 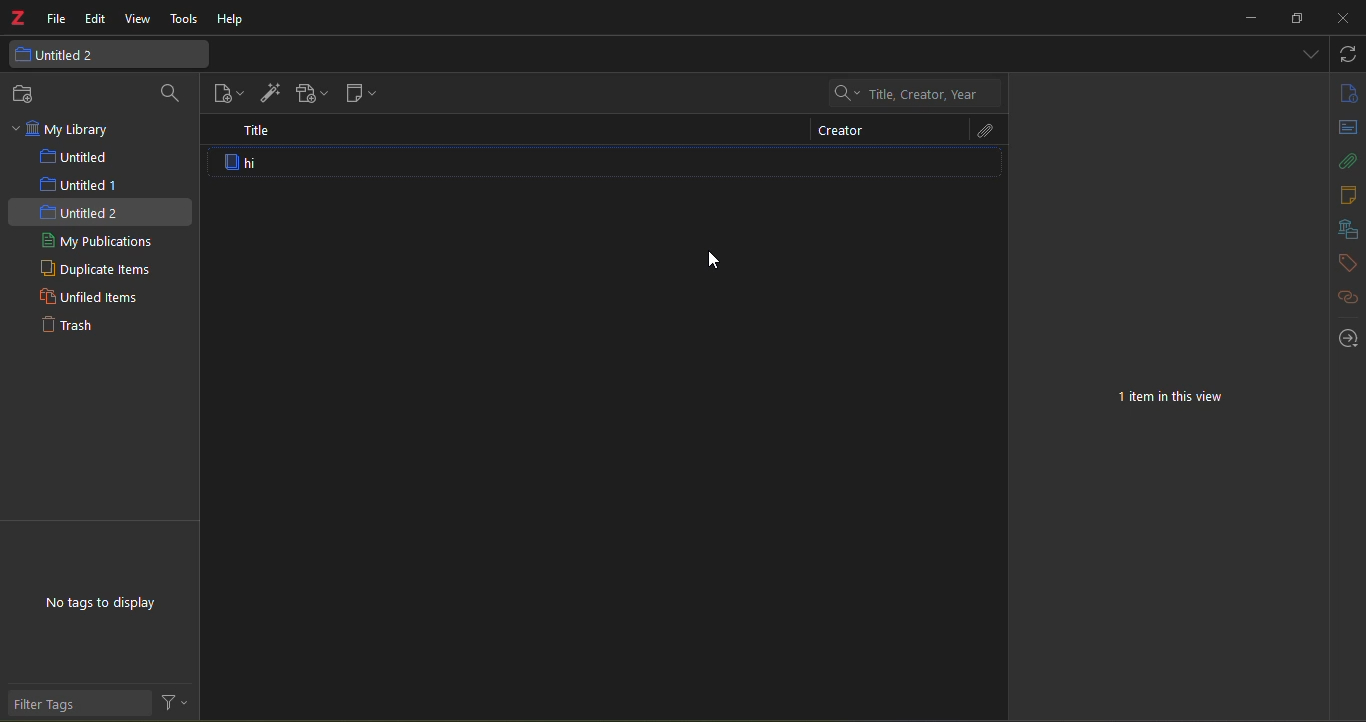 I want to click on trash, so click(x=69, y=323).